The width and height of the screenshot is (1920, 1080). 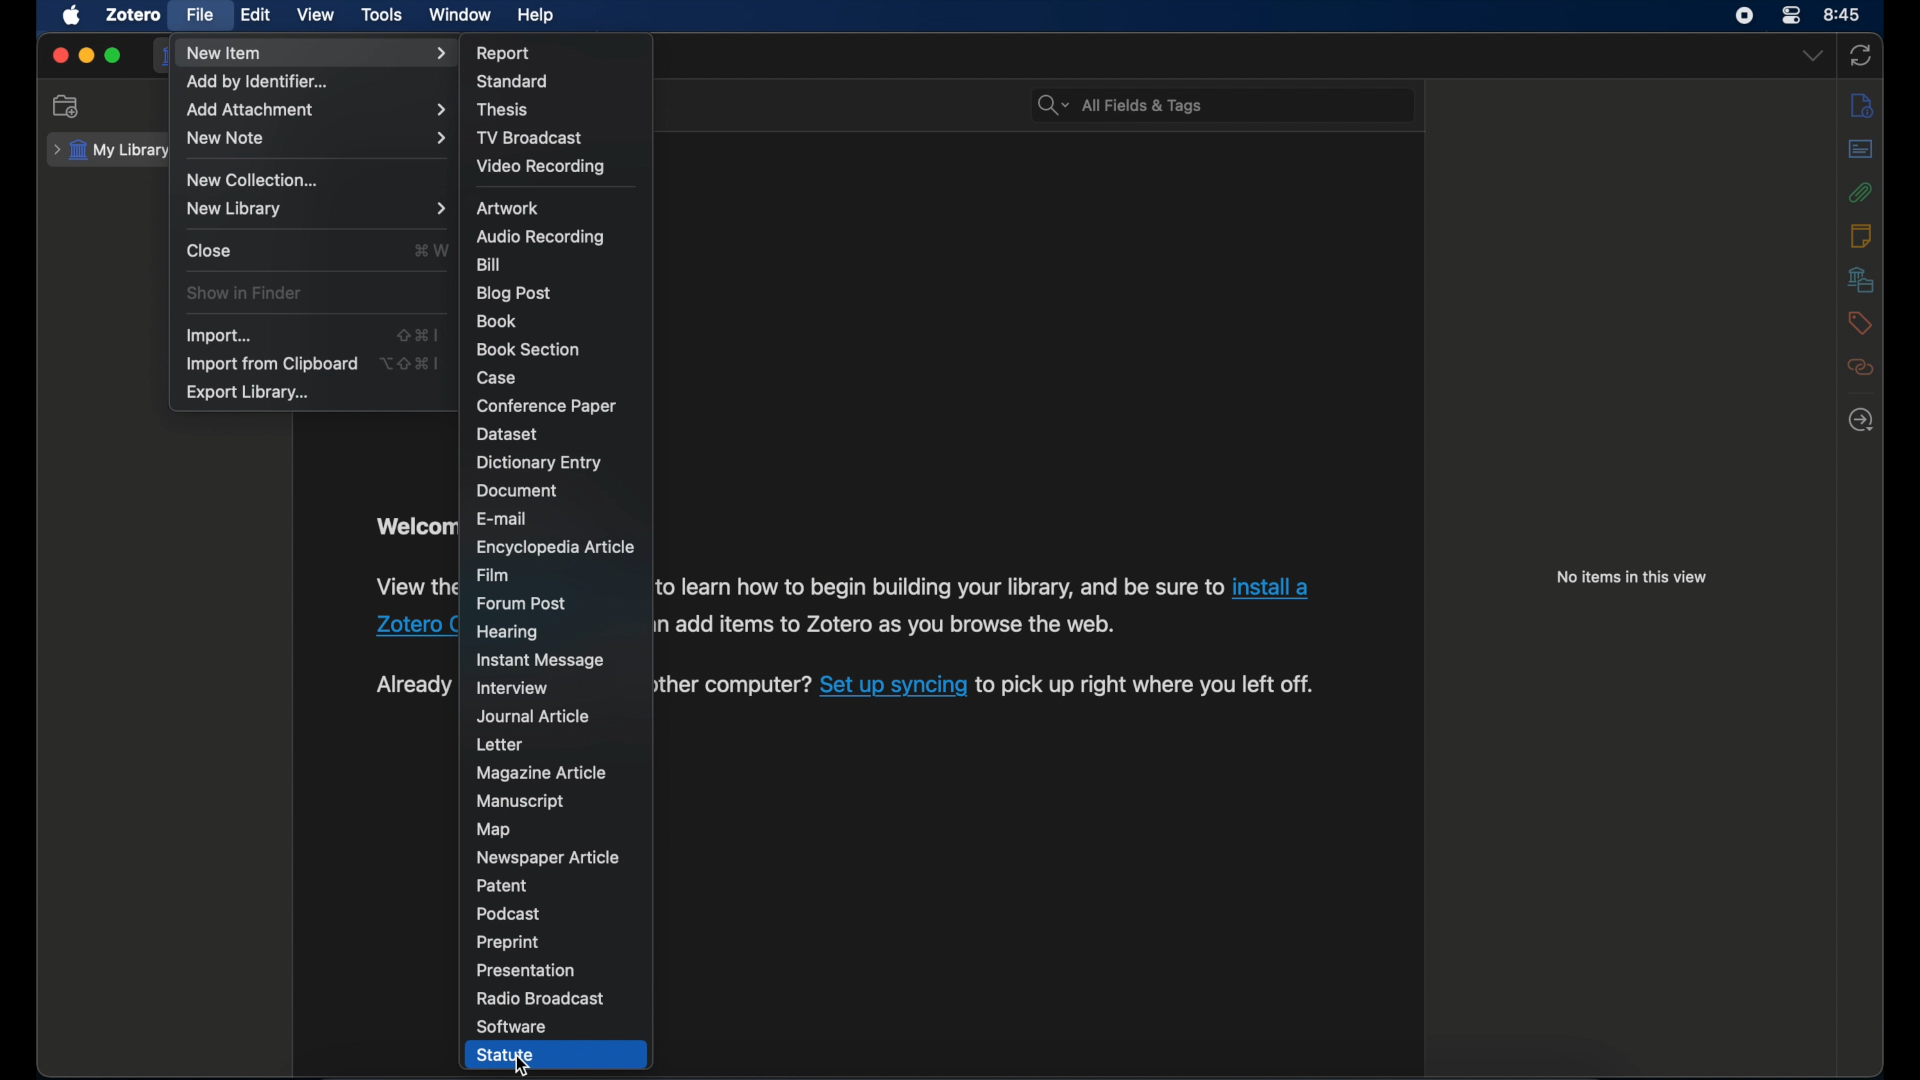 What do you see at coordinates (412, 527) in the screenshot?
I see `welcome to zotero` at bounding box center [412, 527].